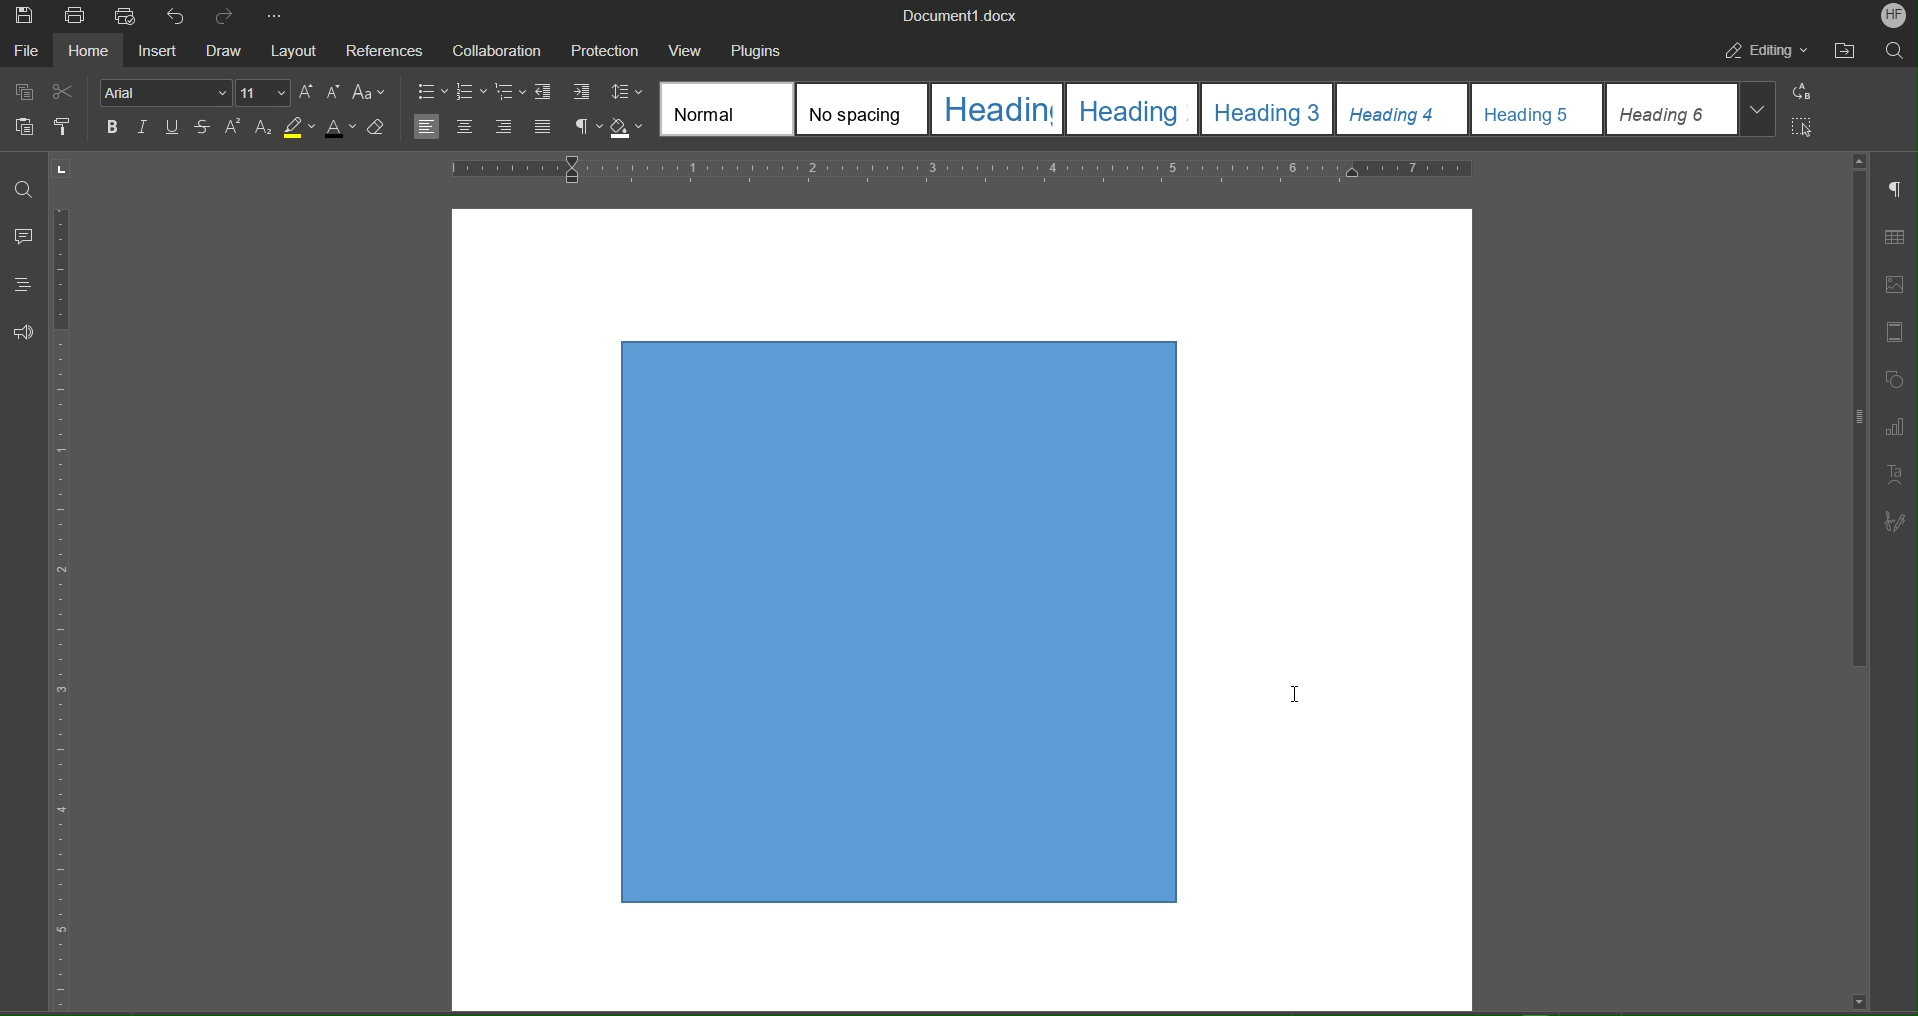 The width and height of the screenshot is (1918, 1016). I want to click on Line spacing, so click(629, 91).